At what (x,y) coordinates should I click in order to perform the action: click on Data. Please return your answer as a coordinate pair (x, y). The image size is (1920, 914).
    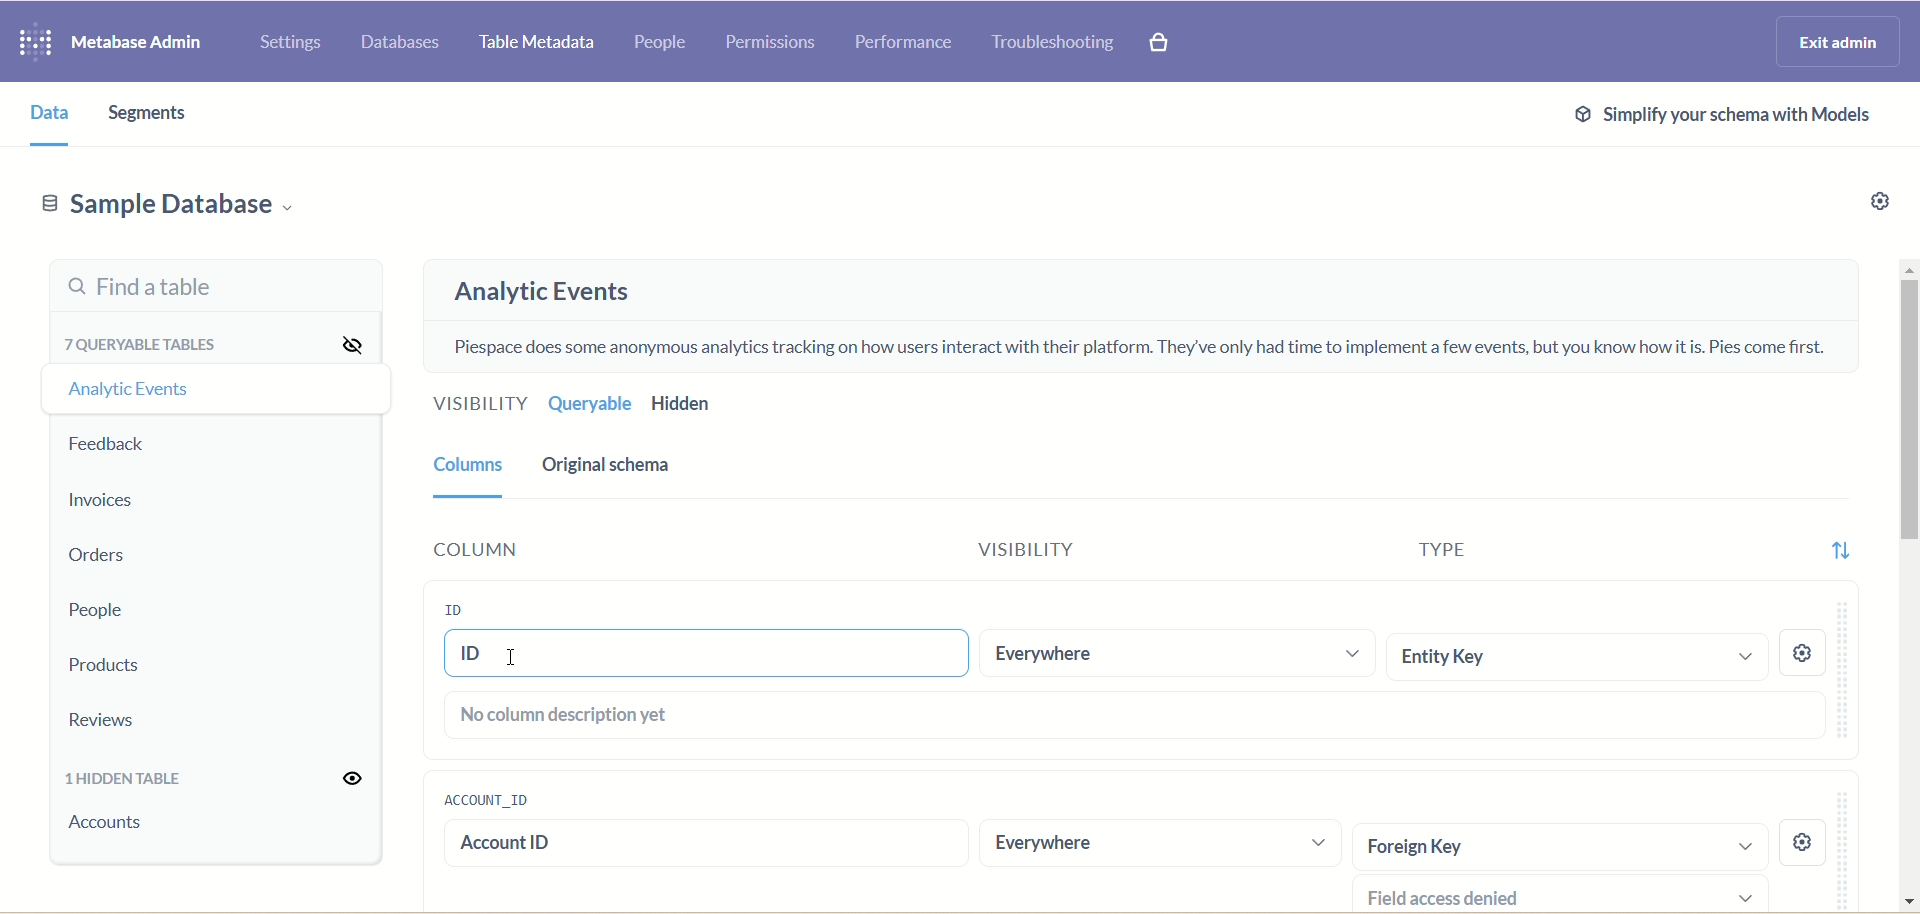
    Looking at the image, I should click on (44, 113).